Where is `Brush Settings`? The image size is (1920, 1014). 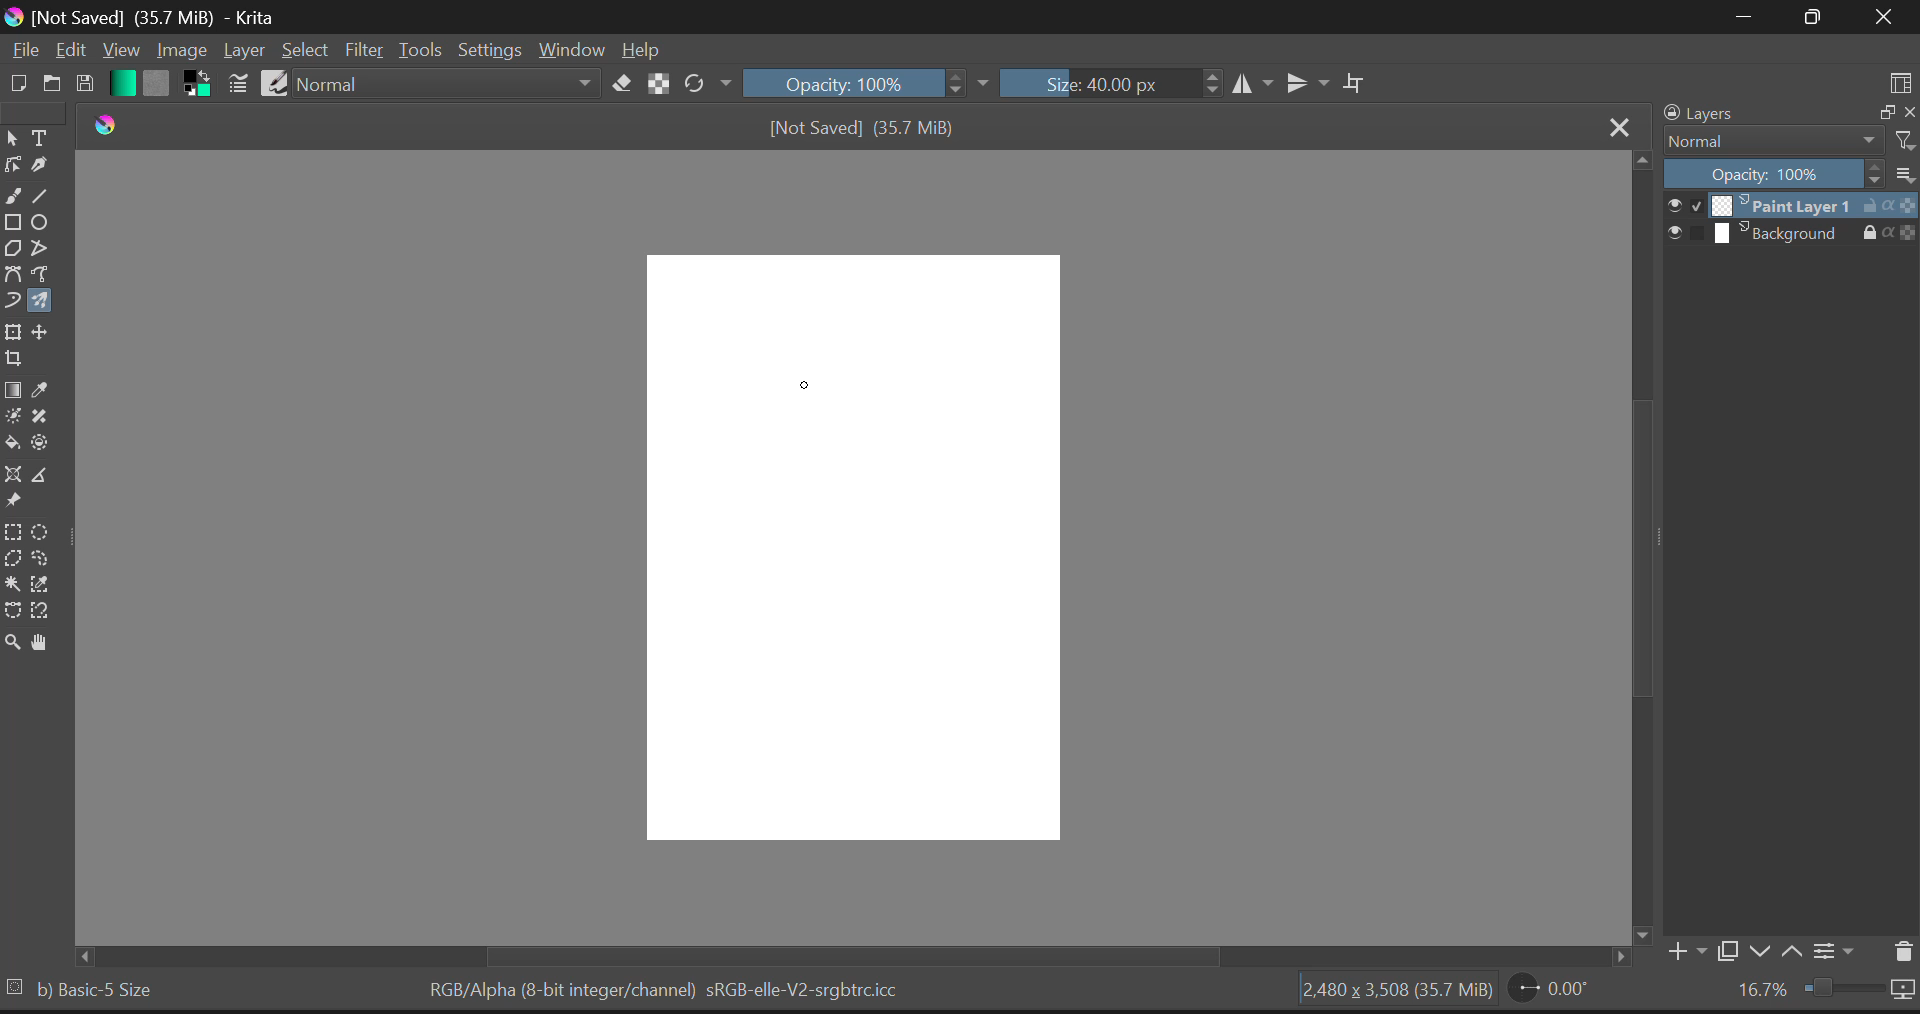
Brush Settings is located at coordinates (238, 83).